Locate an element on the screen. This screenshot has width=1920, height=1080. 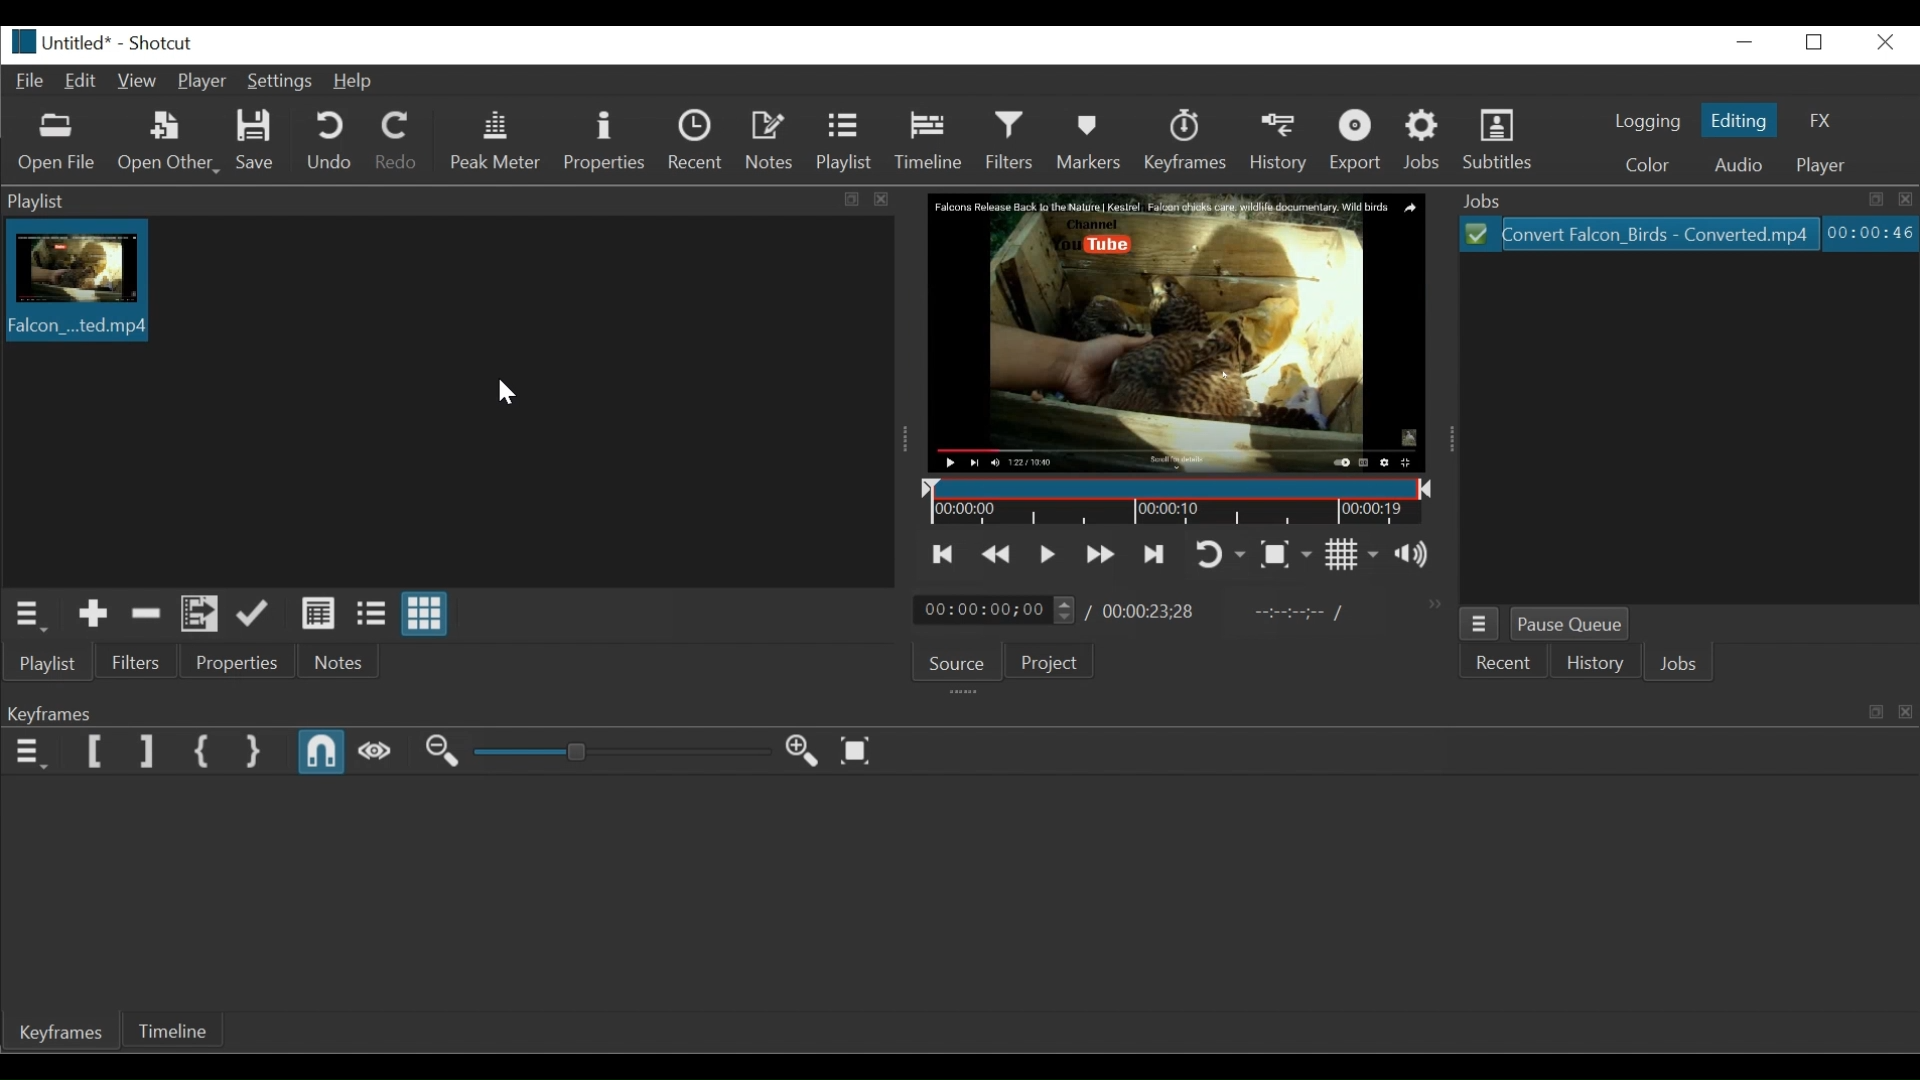
View as files is located at coordinates (373, 612).